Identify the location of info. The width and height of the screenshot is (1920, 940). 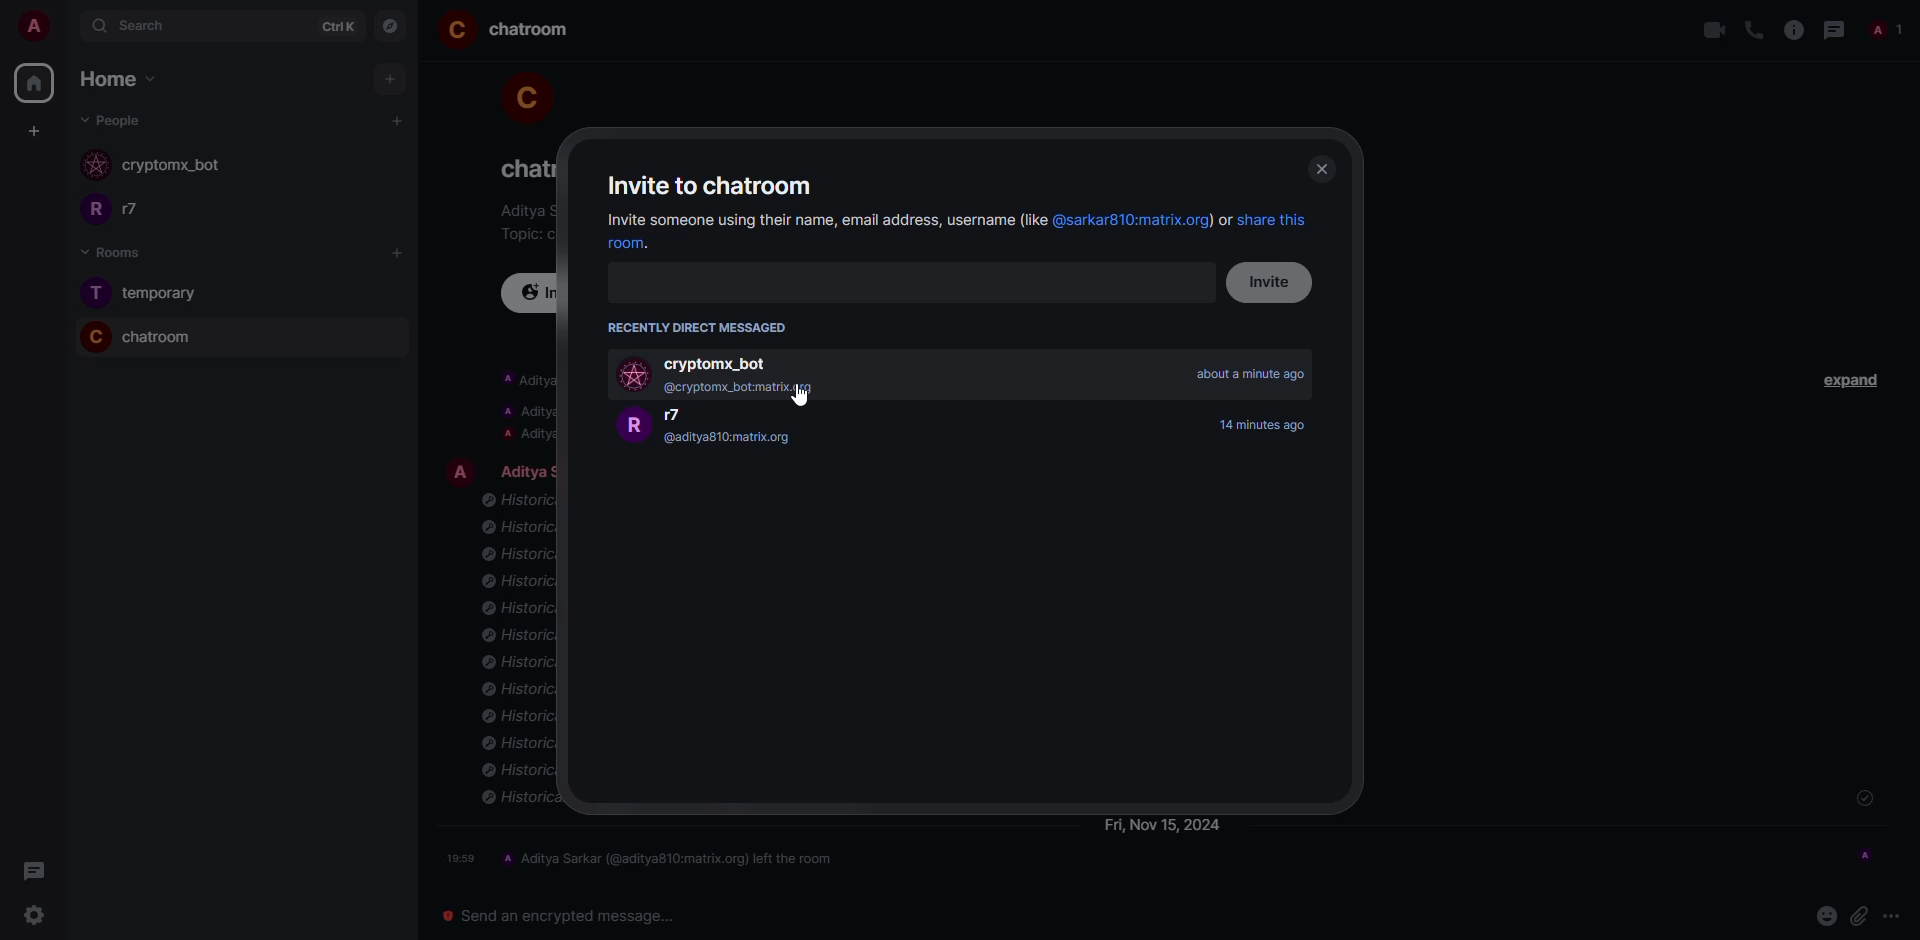
(523, 211).